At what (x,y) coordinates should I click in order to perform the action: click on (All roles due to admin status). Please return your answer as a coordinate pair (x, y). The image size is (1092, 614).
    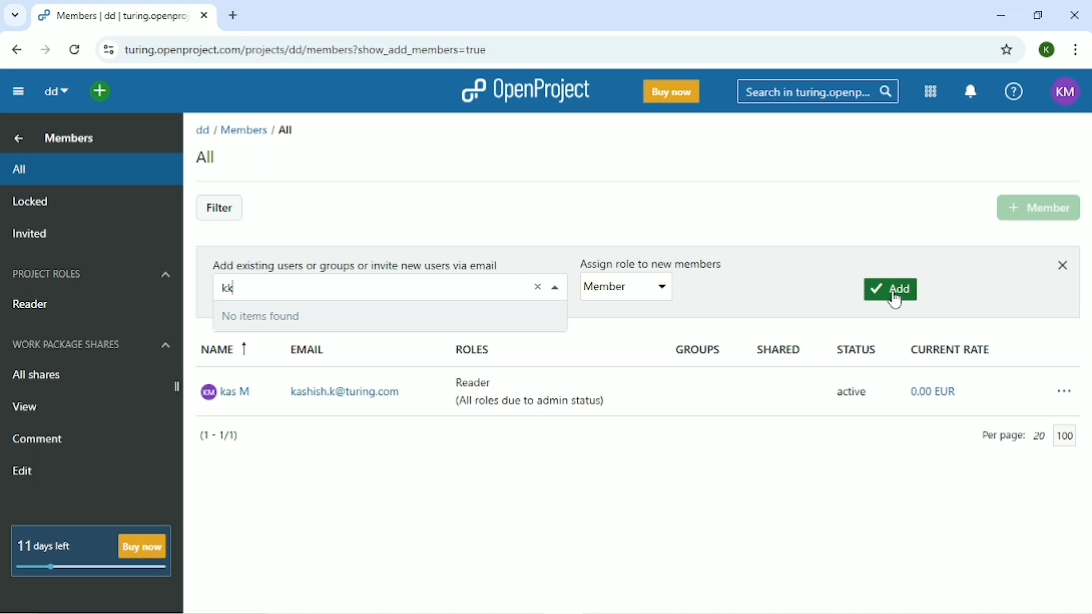
    Looking at the image, I should click on (532, 405).